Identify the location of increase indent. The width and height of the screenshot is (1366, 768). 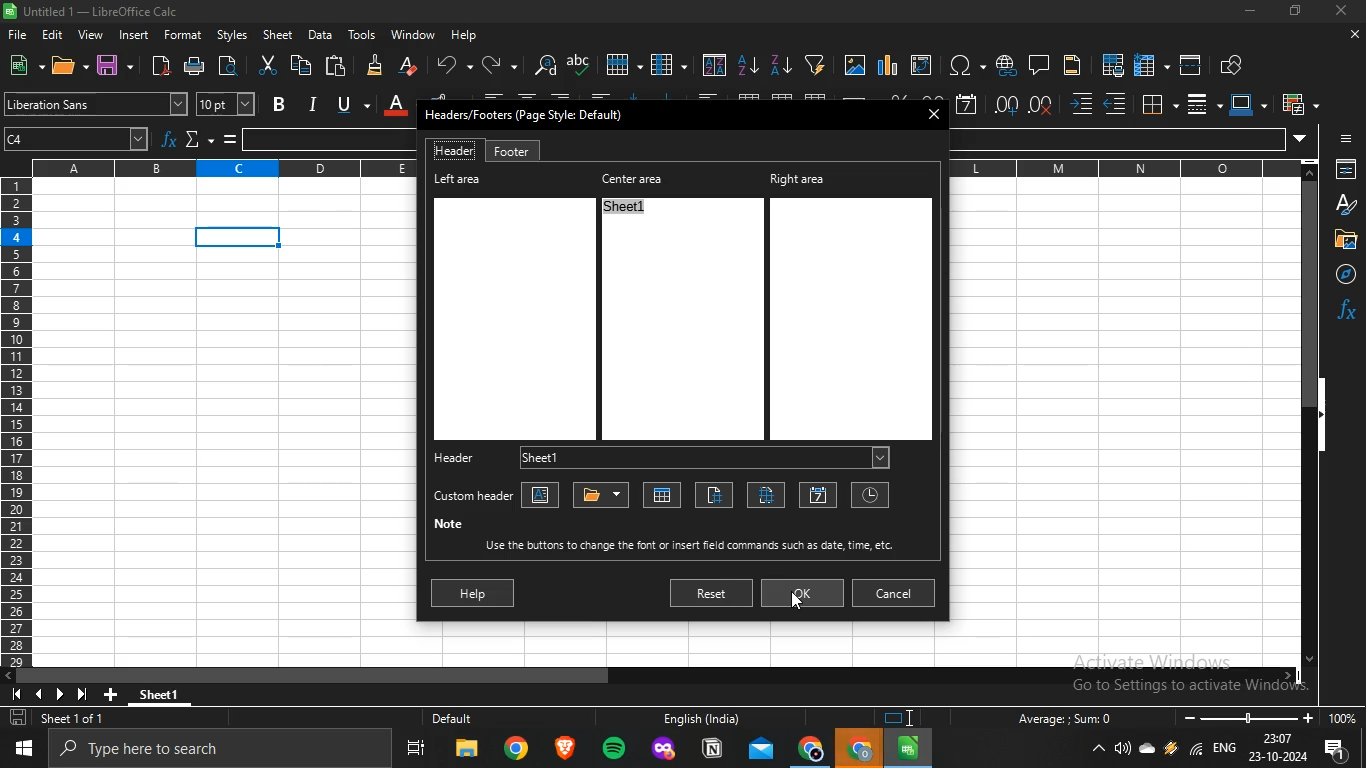
(1082, 105).